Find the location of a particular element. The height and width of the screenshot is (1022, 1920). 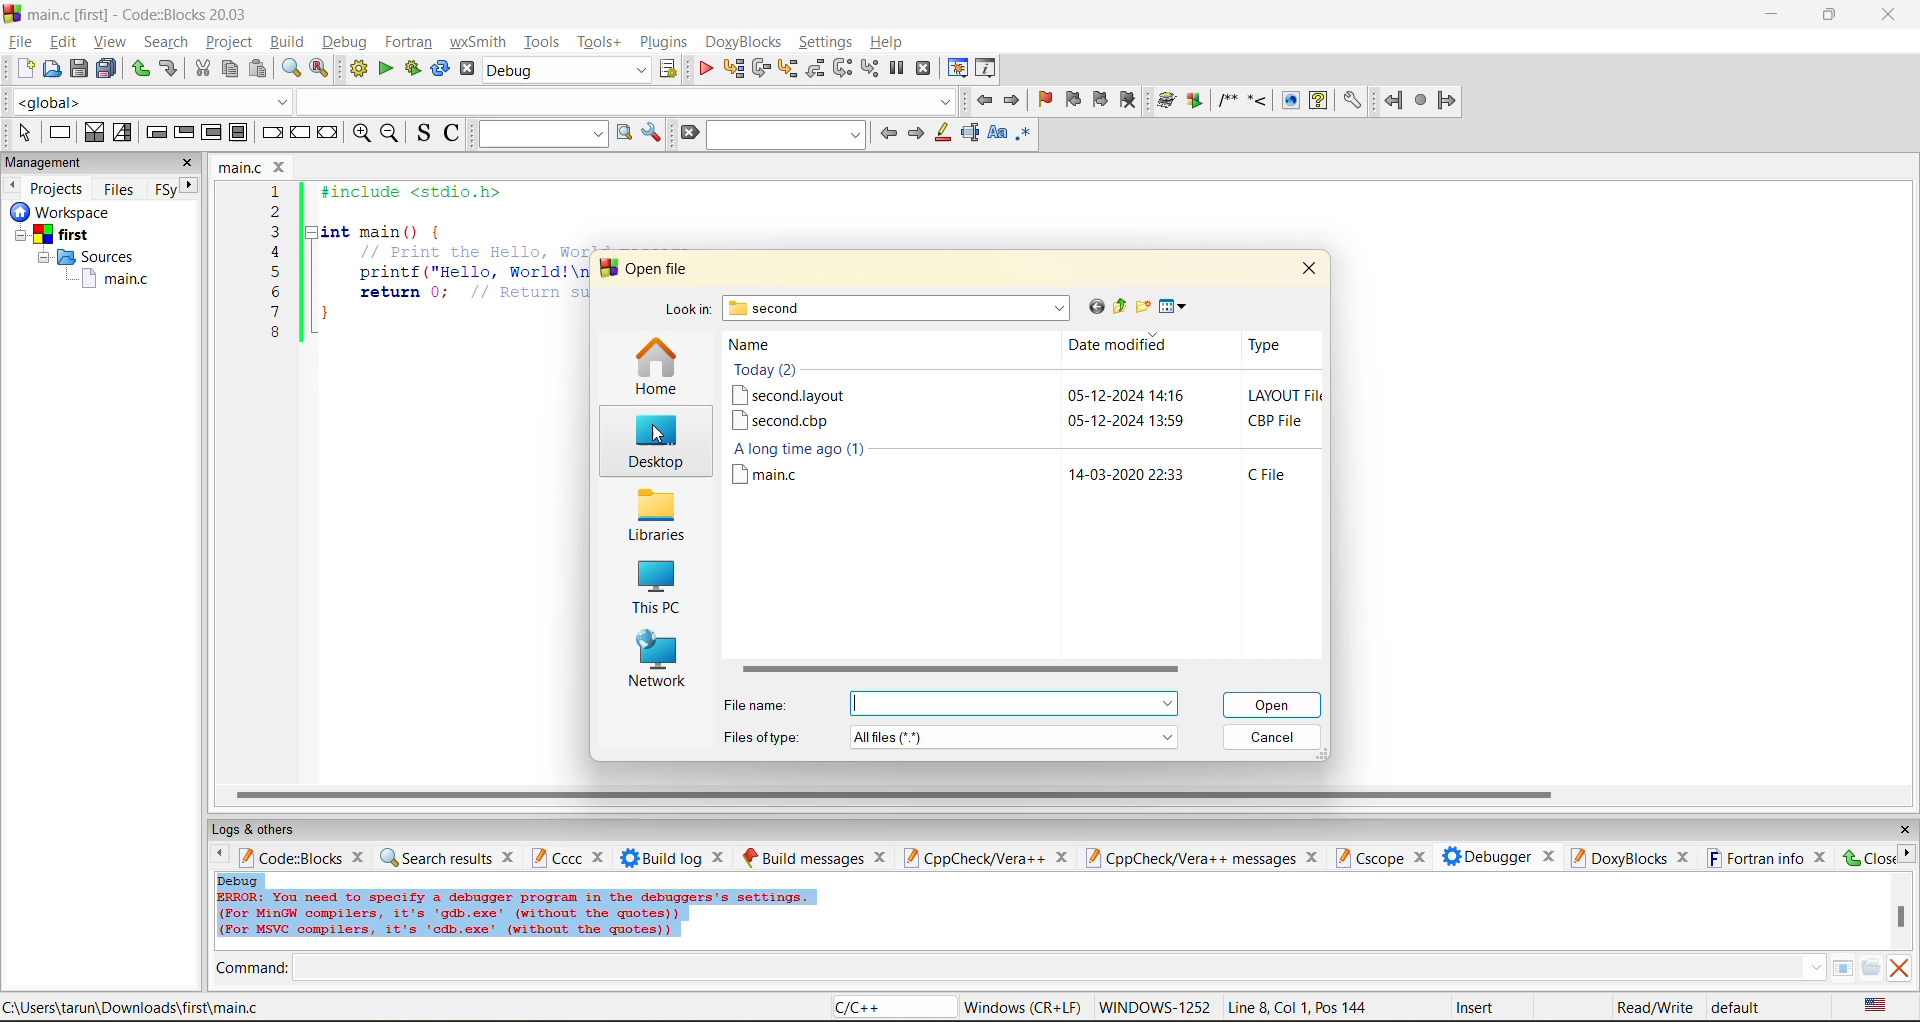

close is located at coordinates (361, 856).